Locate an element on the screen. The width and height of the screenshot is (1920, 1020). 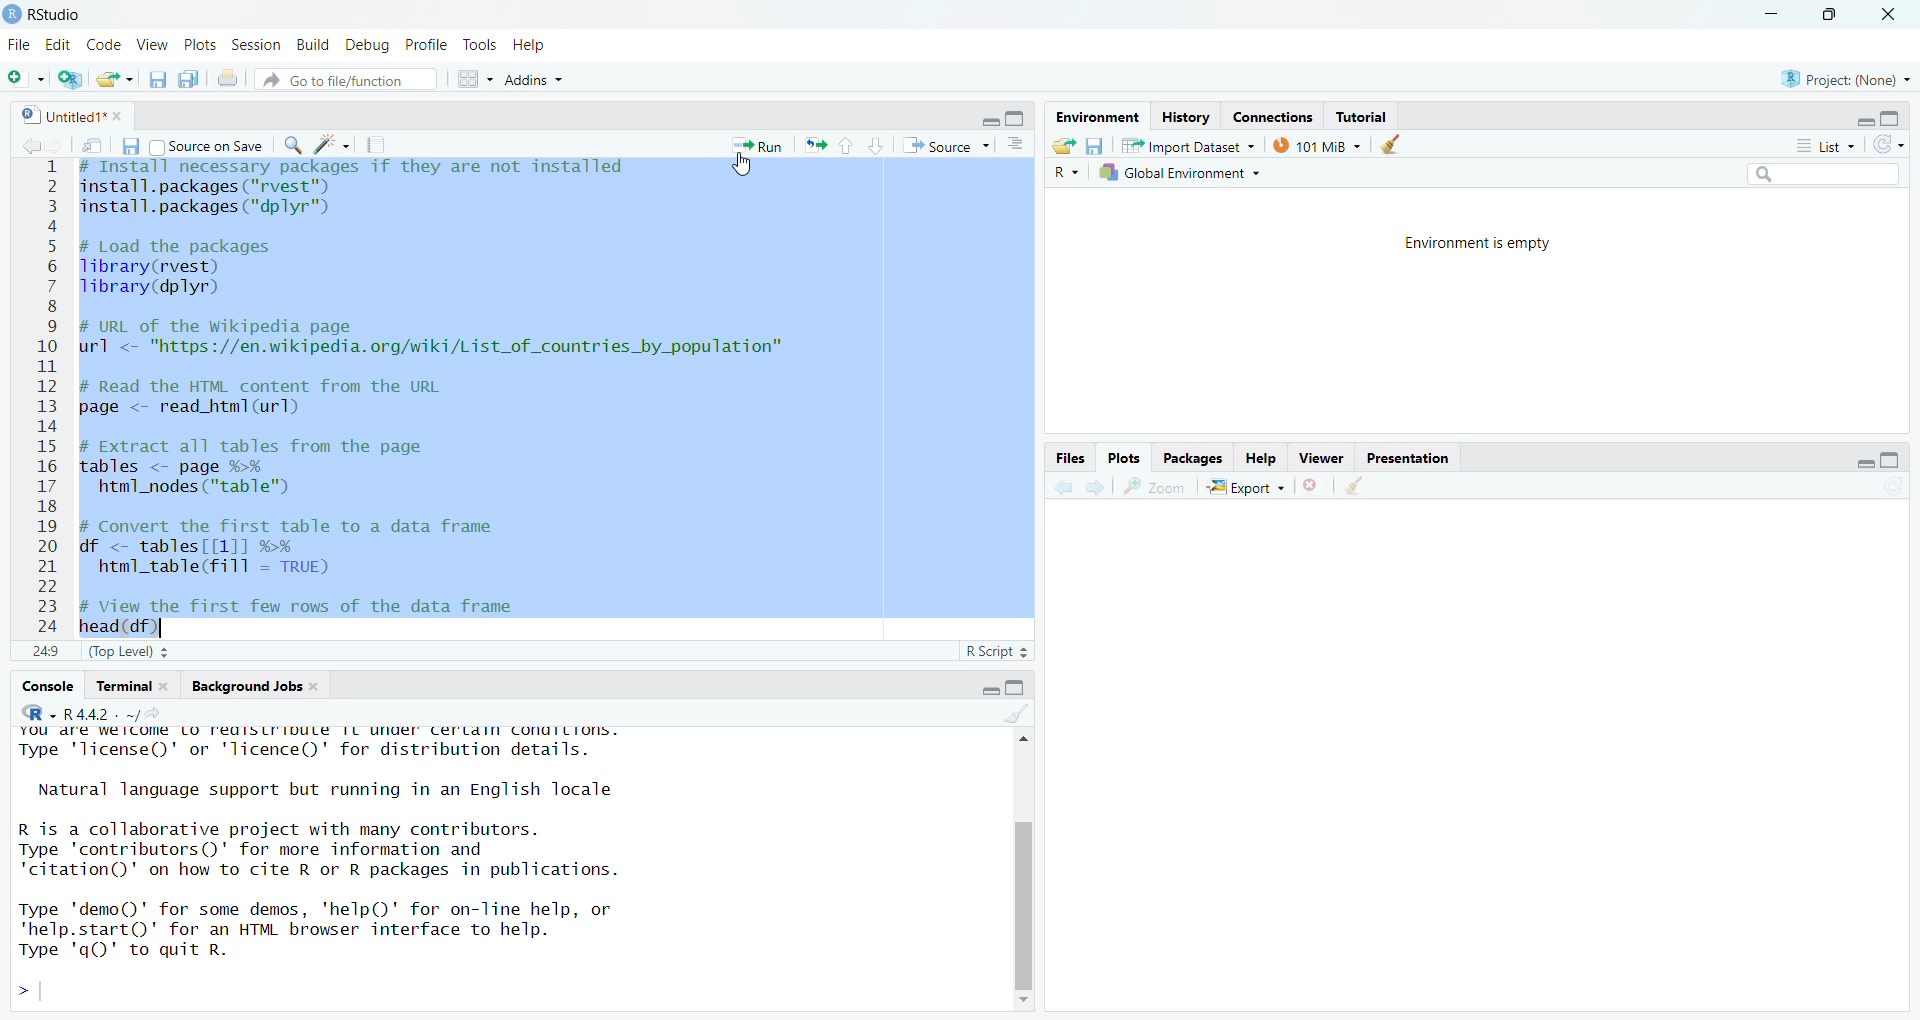
Presentation is located at coordinates (1406, 457).